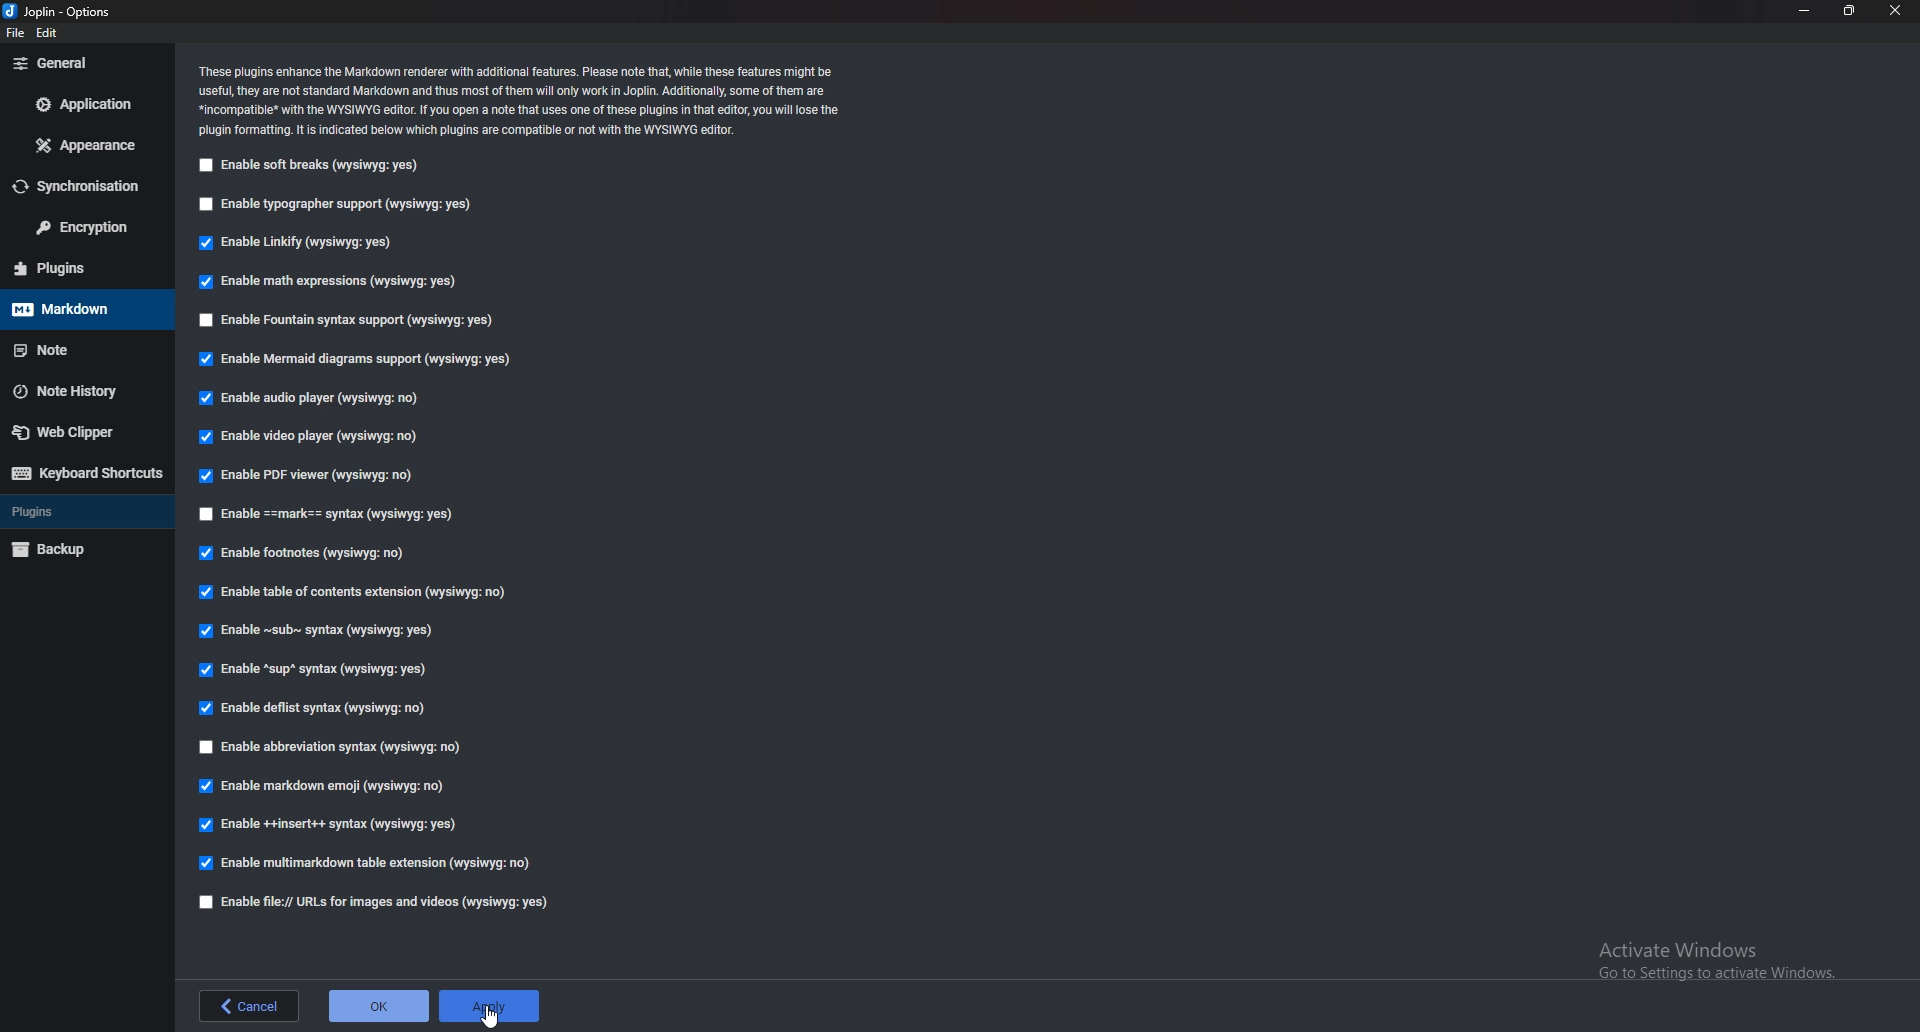 This screenshot has height=1032, width=1920. I want to click on encryption, so click(80, 229).